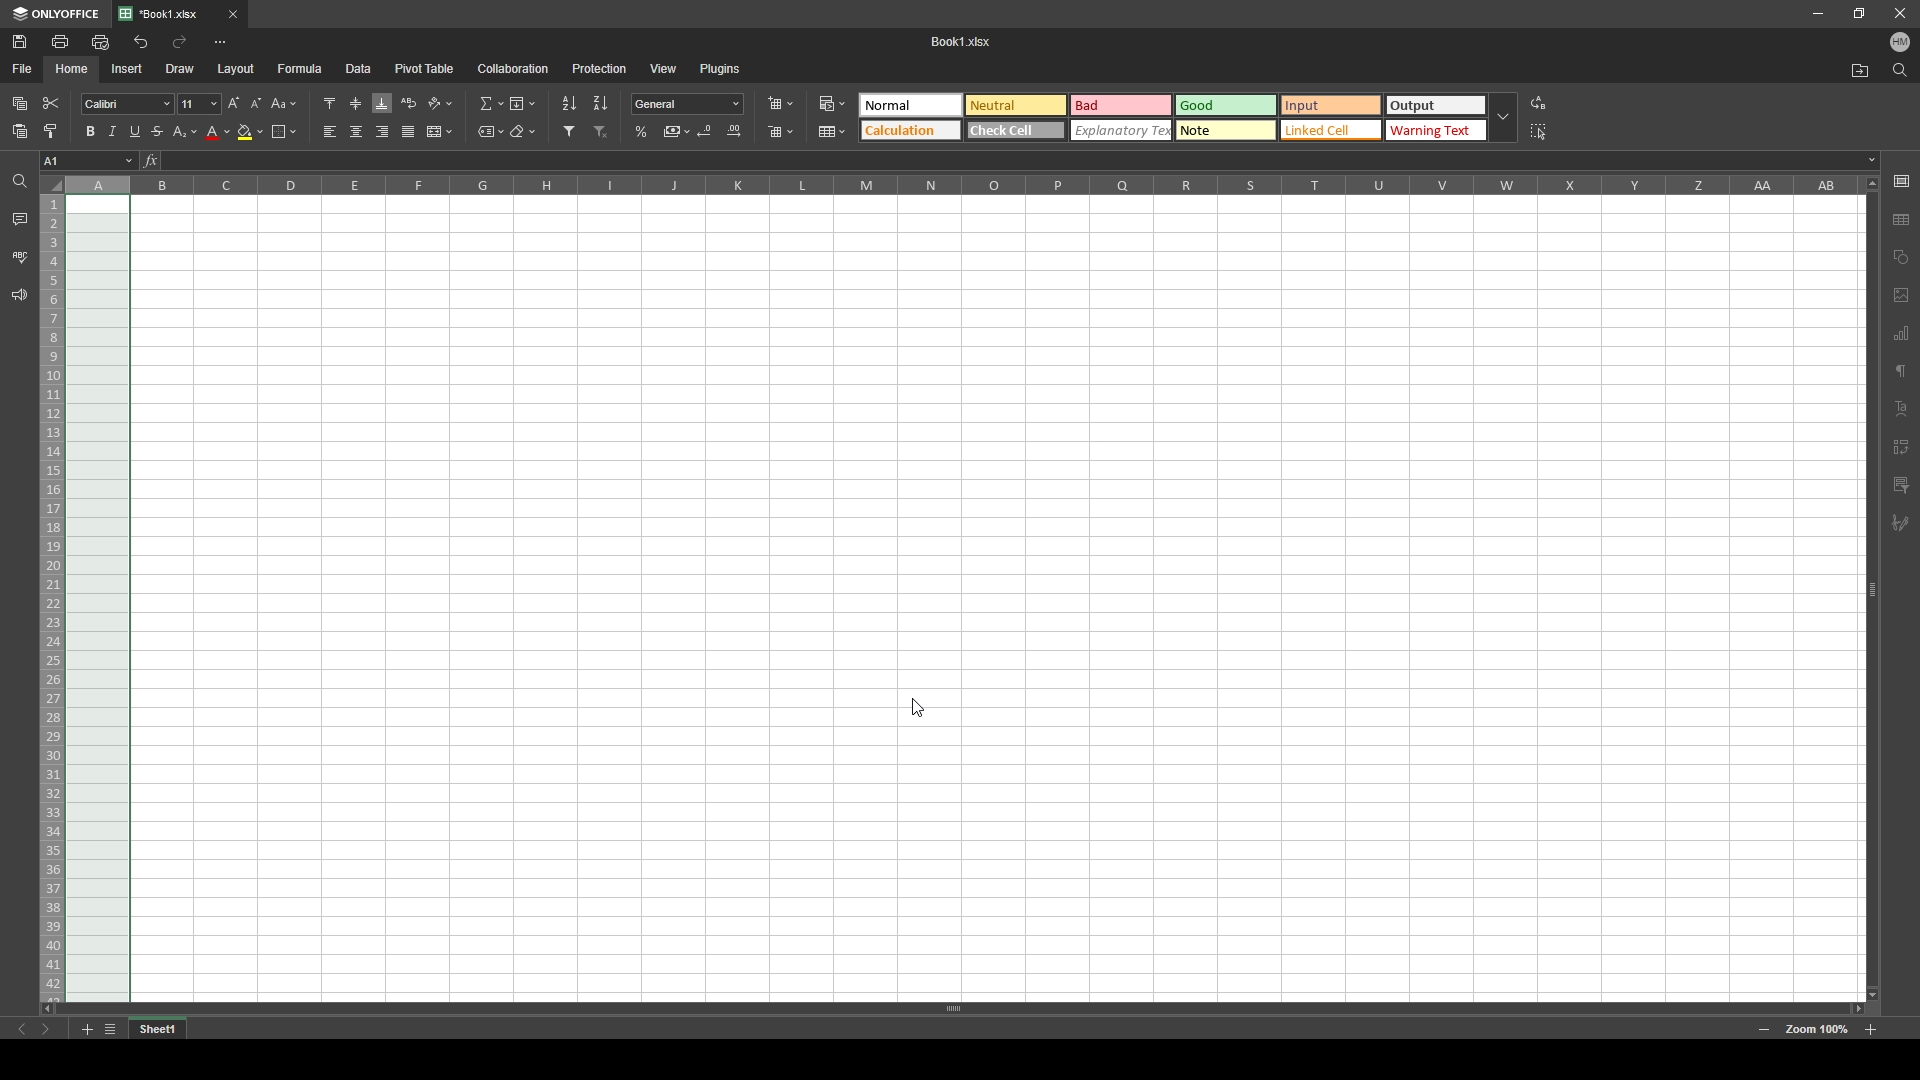 The image size is (1920, 1080). What do you see at coordinates (410, 102) in the screenshot?
I see `wrap text` at bounding box center [410, 102].